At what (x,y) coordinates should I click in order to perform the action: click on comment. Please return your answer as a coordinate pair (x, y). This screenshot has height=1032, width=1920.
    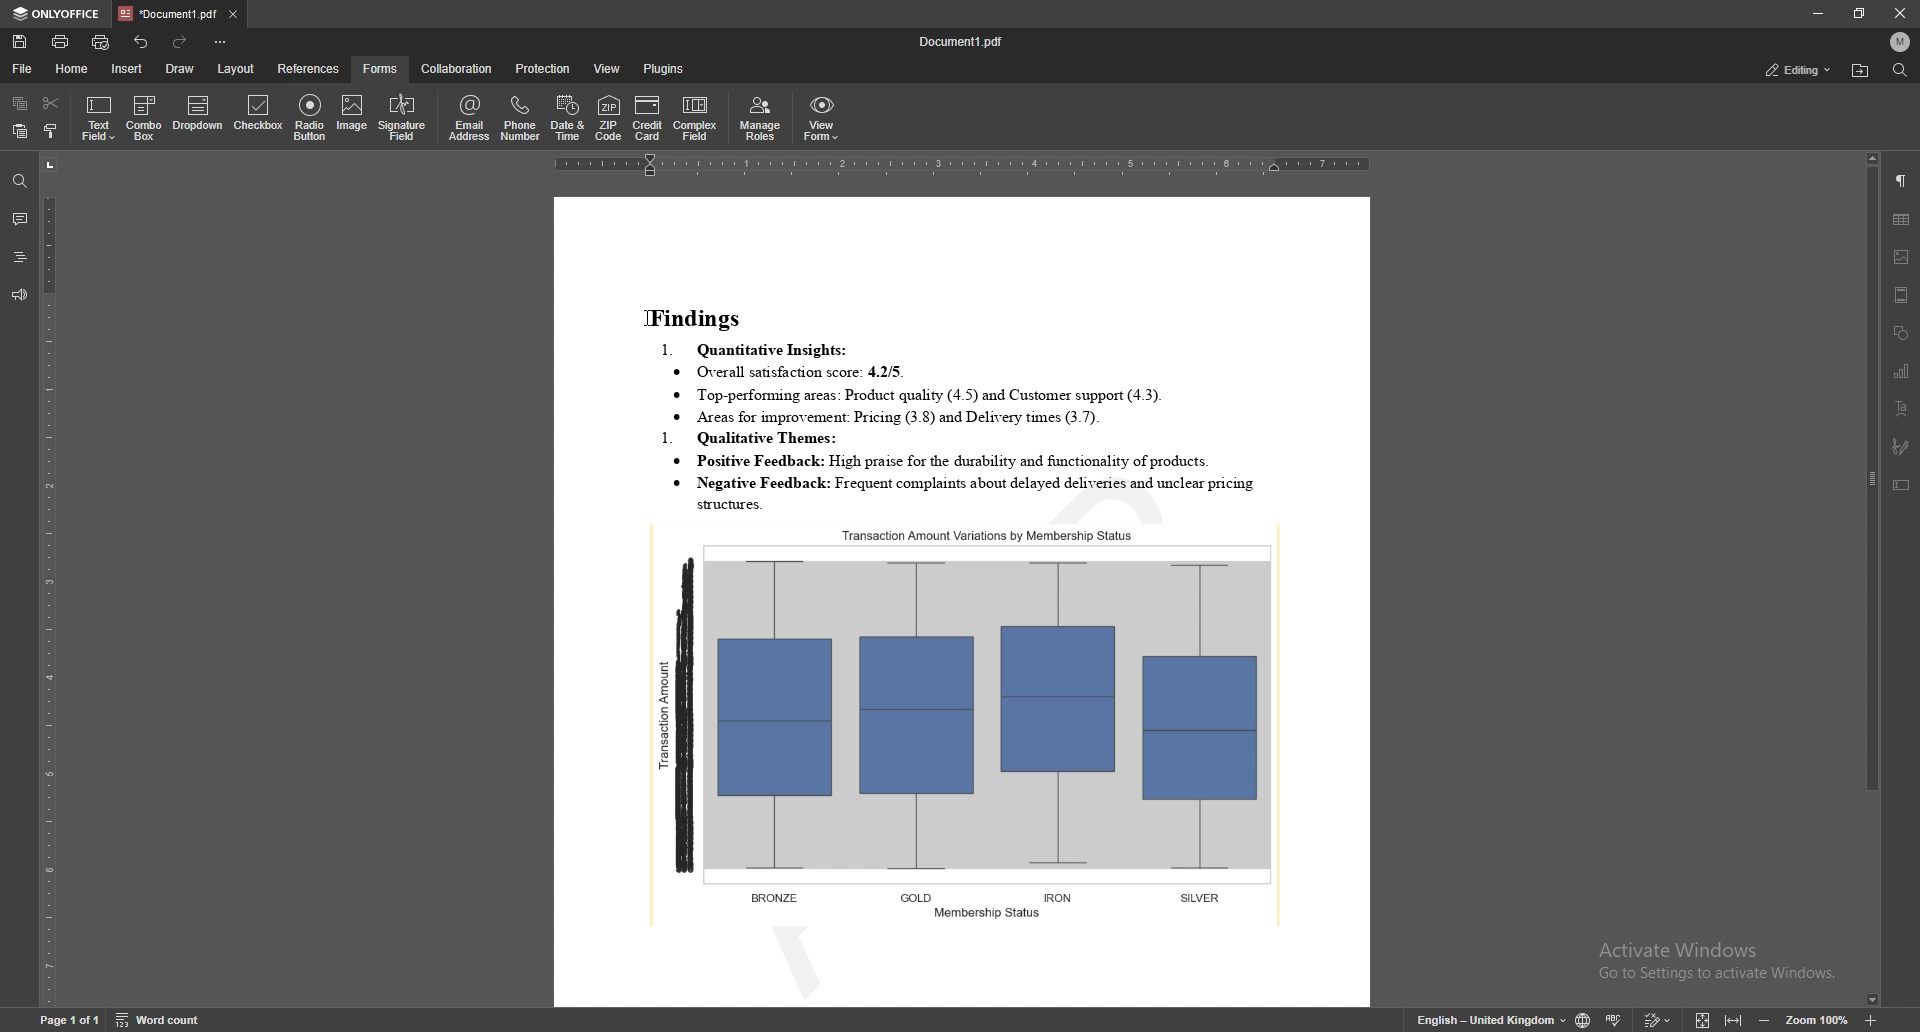
    Looking at the image, I should click on (19, 219).